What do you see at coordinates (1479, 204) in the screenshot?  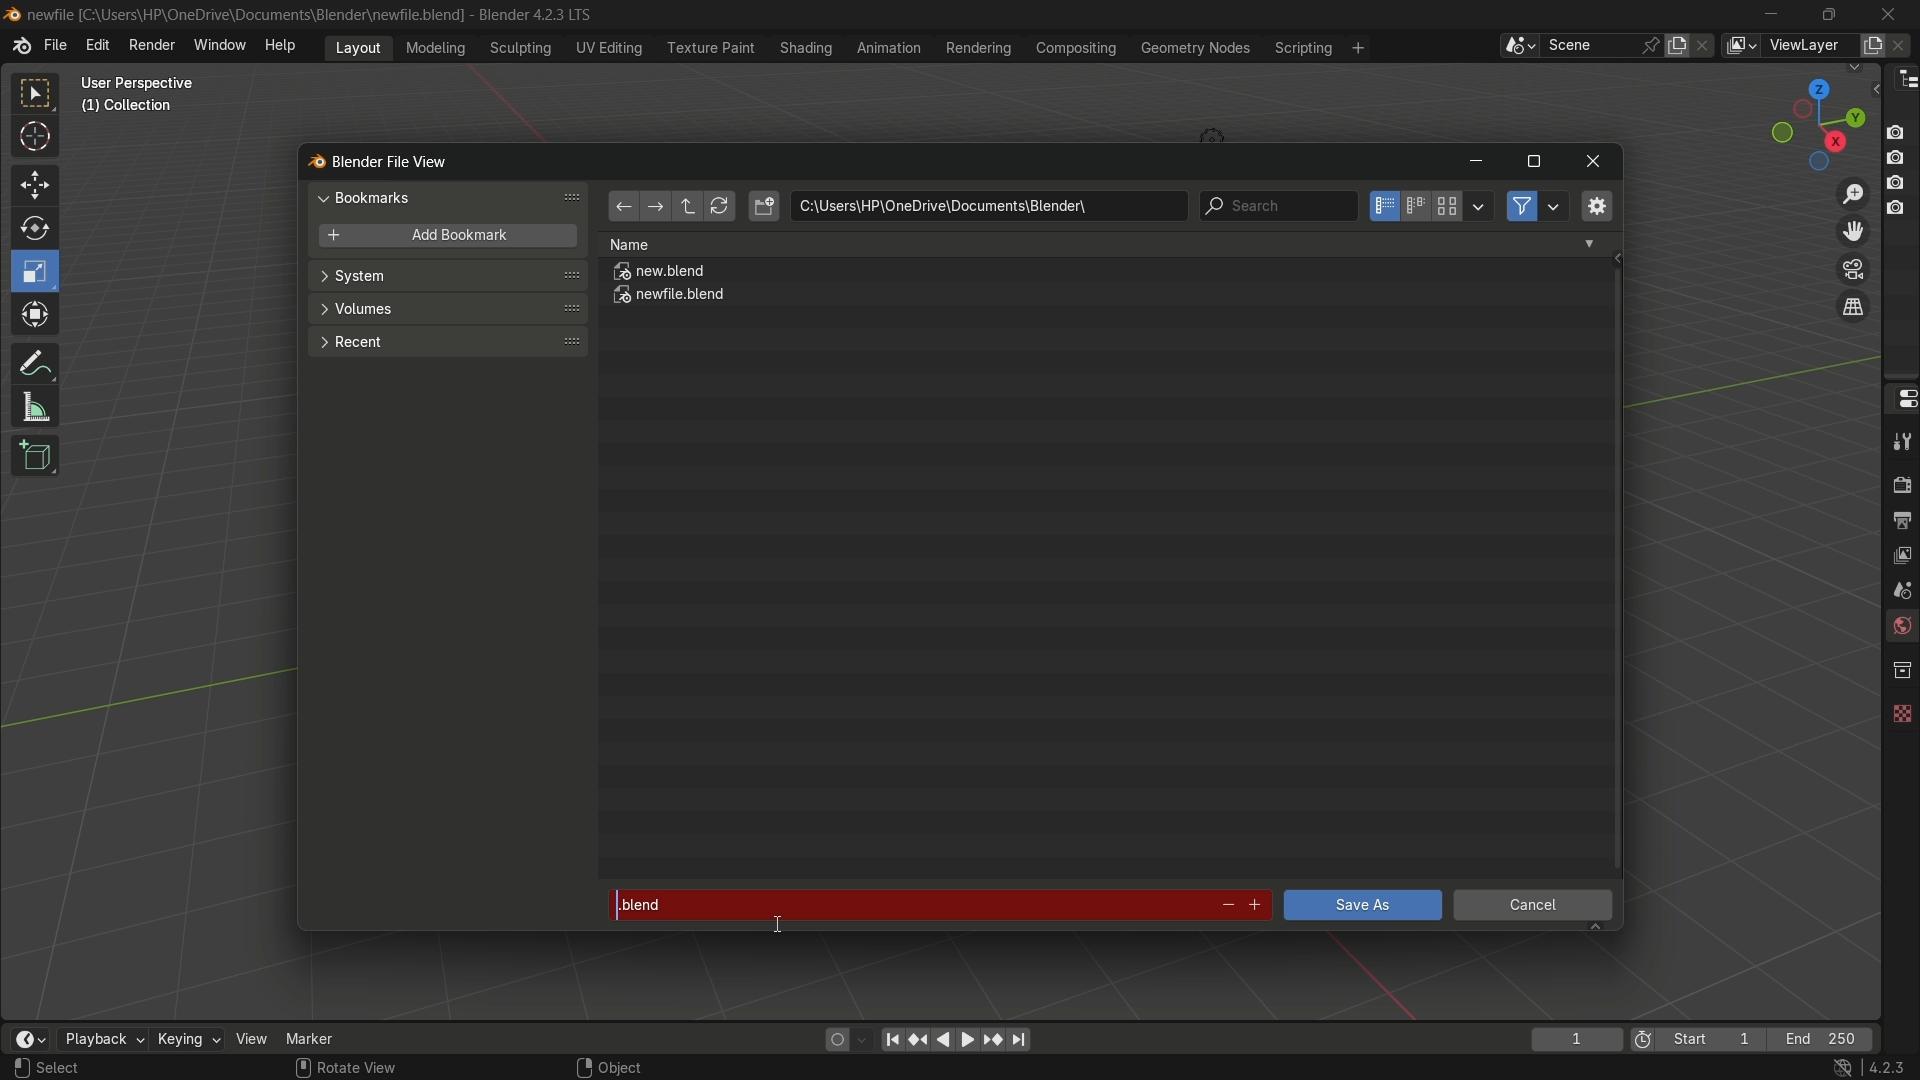 I see `display settings` at bounding box center [1479, 204].